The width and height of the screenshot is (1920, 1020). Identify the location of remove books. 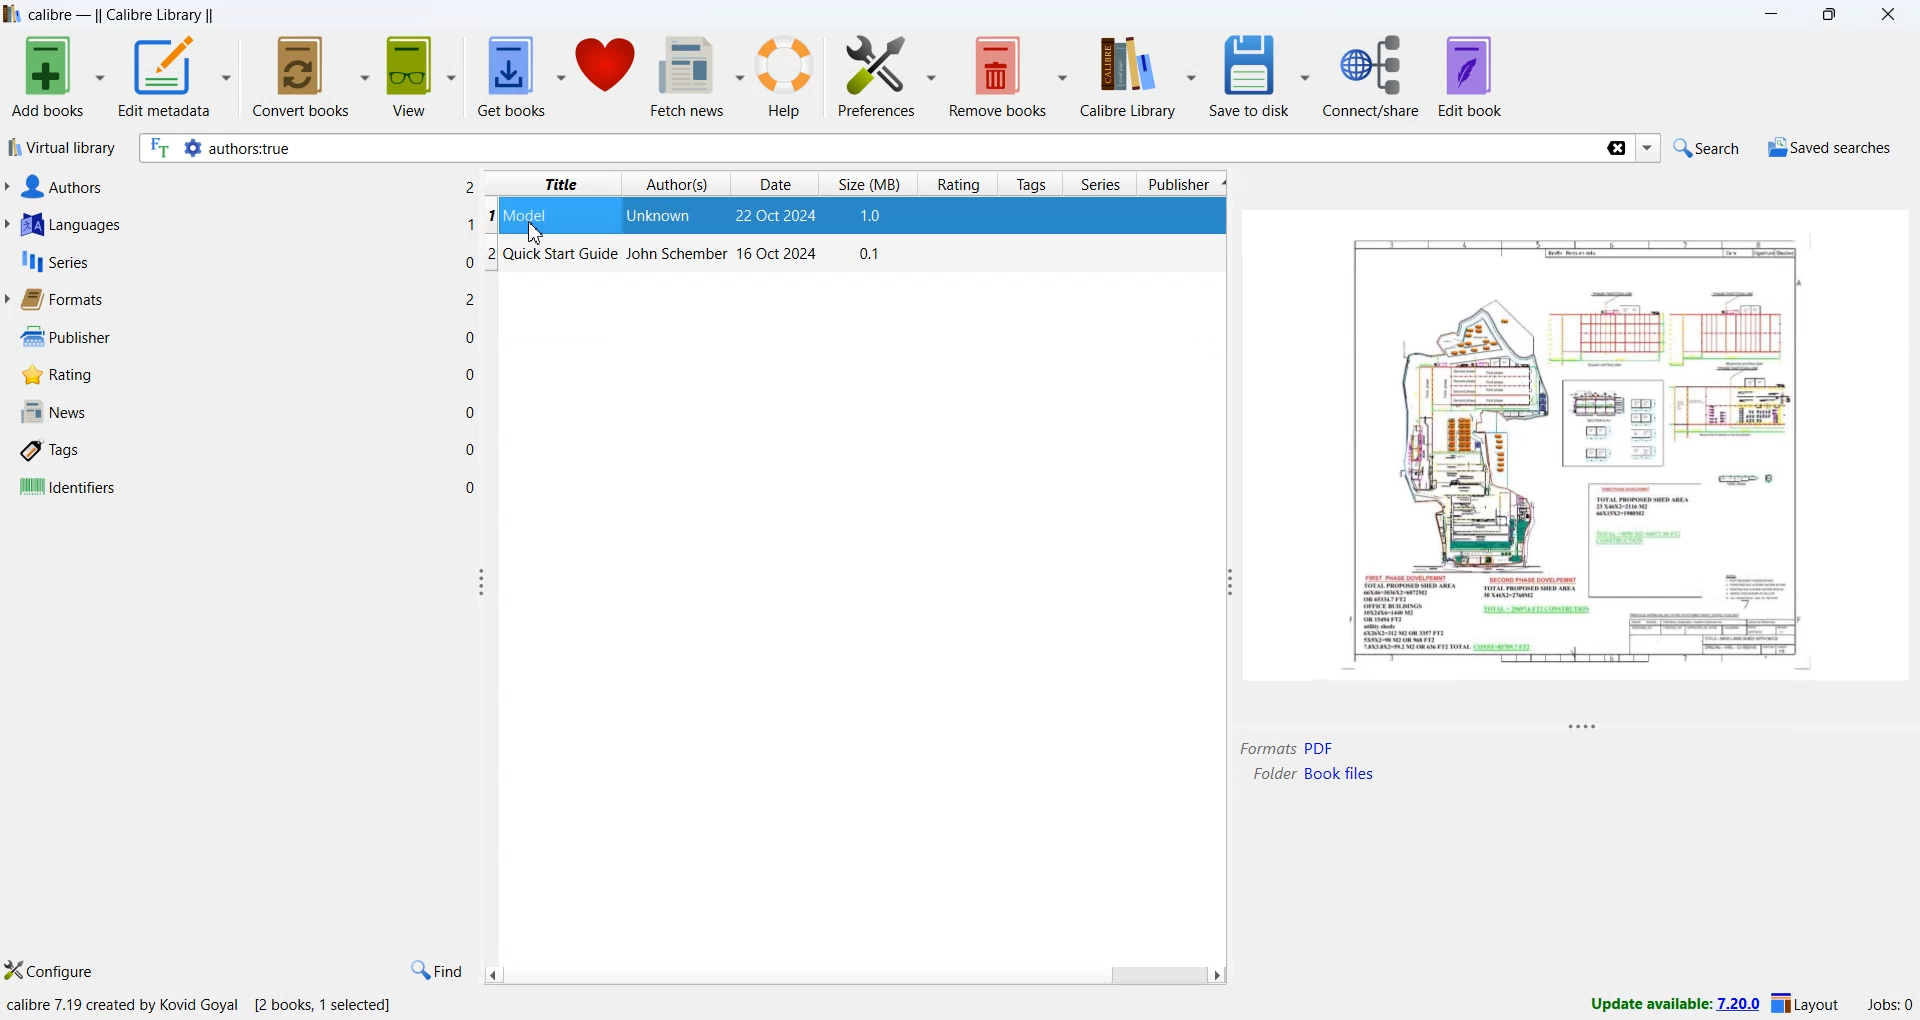
(1010, 77).